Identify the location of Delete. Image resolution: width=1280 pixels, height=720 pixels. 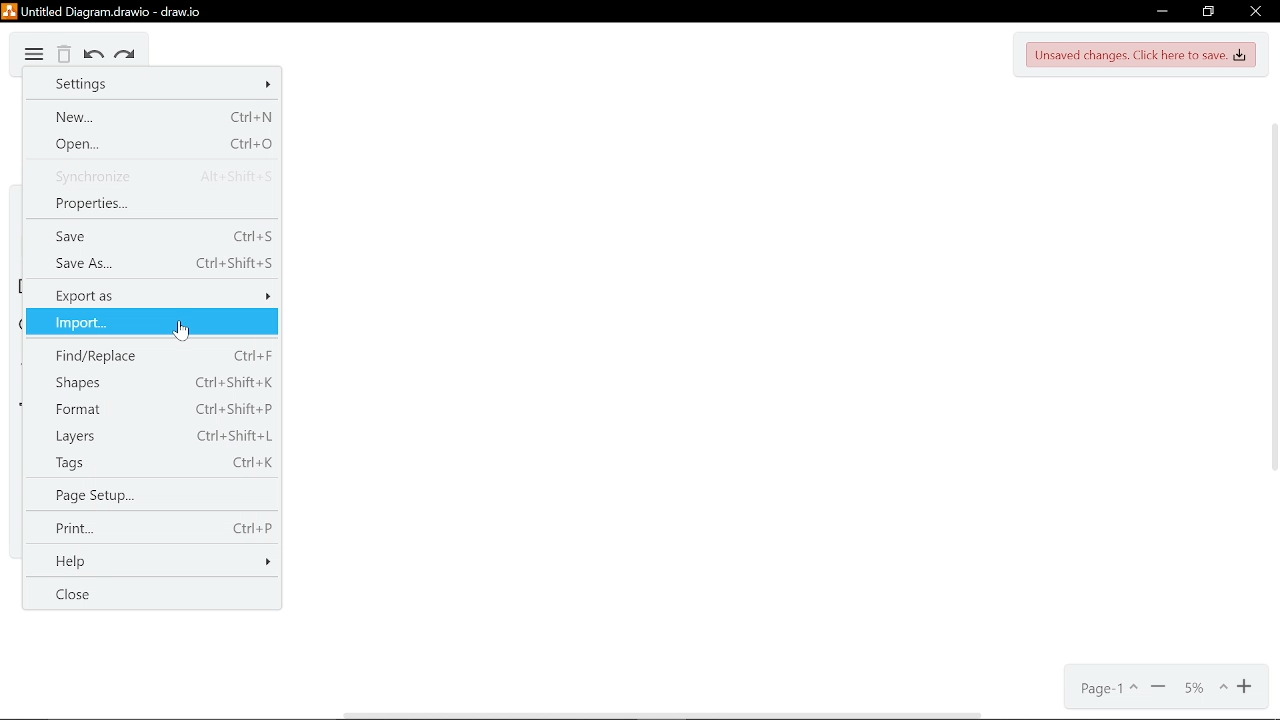
(66, 55).